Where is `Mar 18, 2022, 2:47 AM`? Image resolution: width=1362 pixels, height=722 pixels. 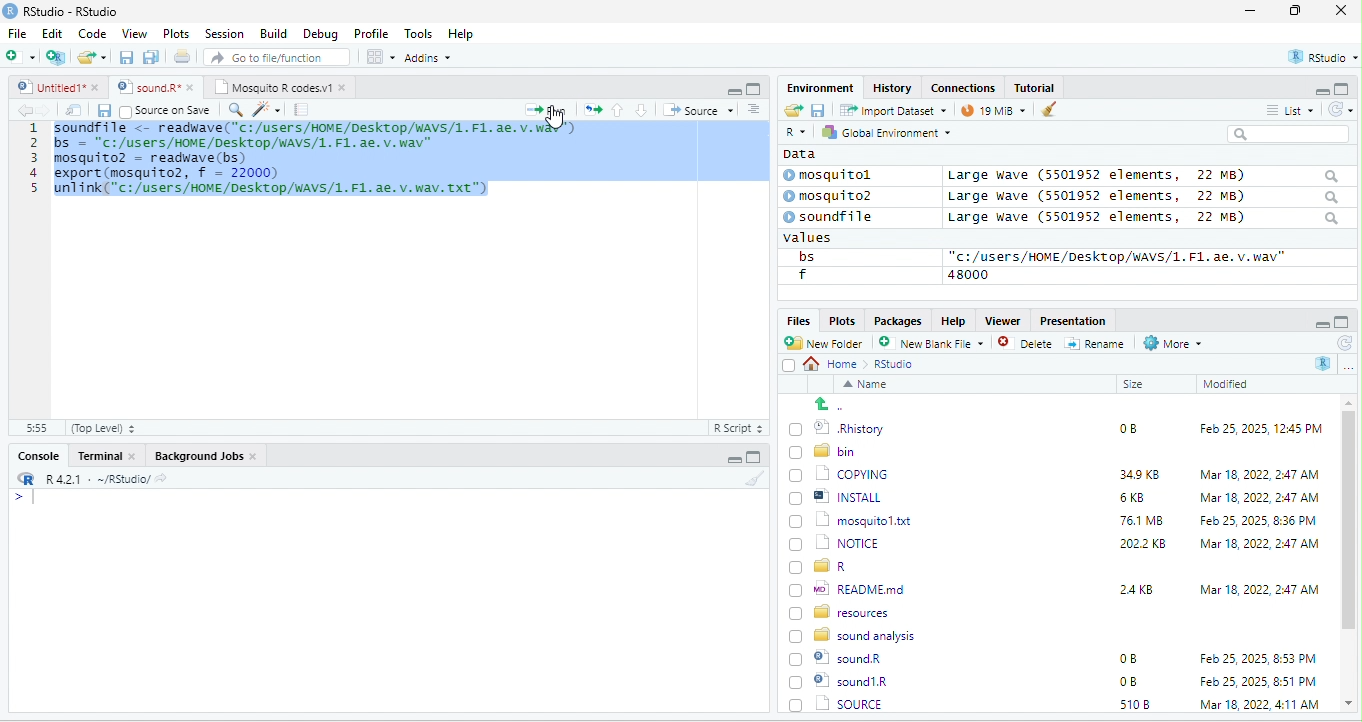
Mar 18, 2022, 2:47 AM is located at coordinates (1259, 588).